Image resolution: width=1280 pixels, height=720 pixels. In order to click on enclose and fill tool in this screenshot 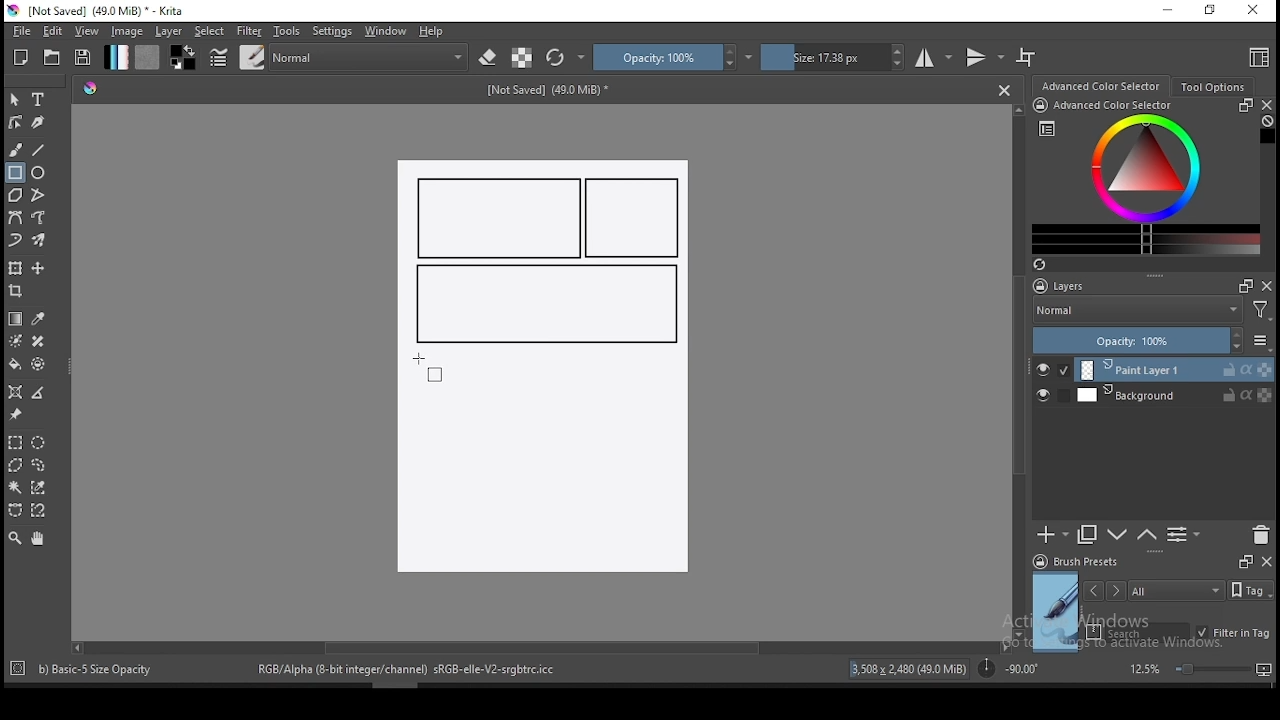, I will do `click(38, 364)`.